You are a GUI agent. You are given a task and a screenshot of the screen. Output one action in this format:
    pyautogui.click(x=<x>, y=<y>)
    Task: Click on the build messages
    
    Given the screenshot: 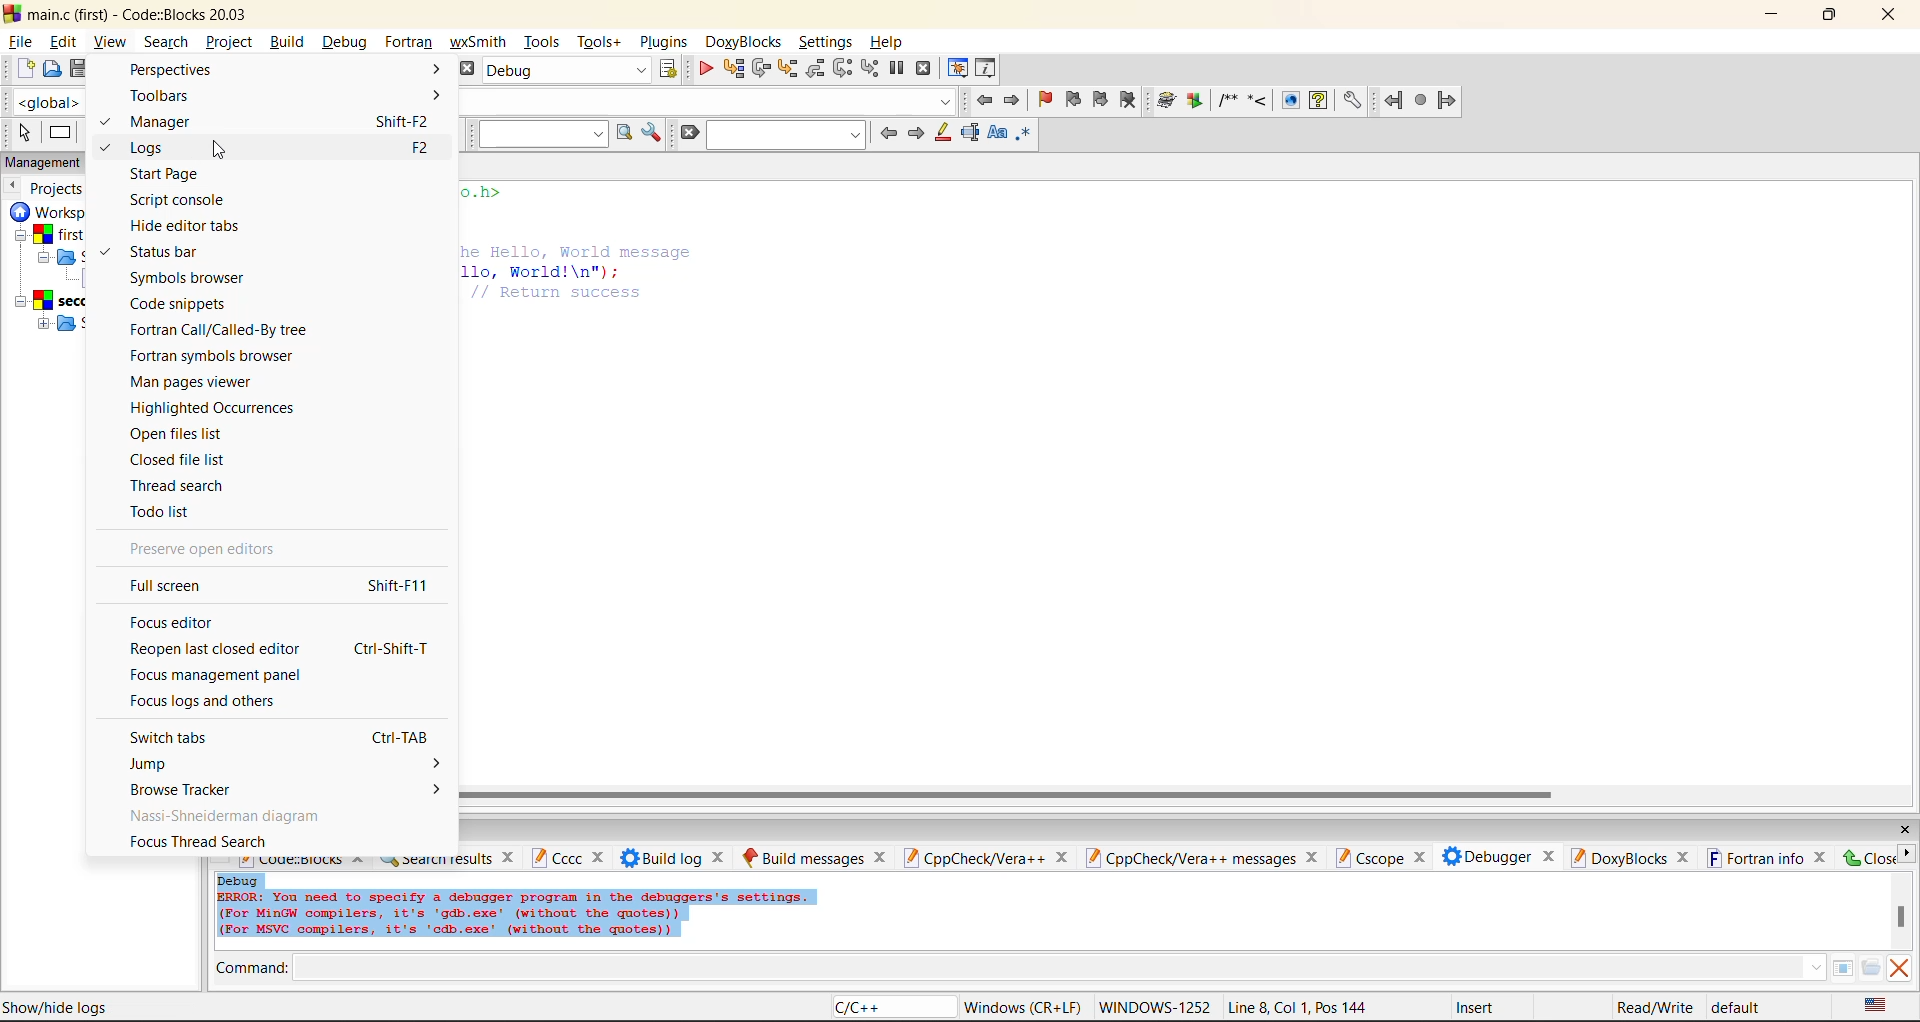 What is the action you would take?
    pyautogui.click(x=815, y=856)
    